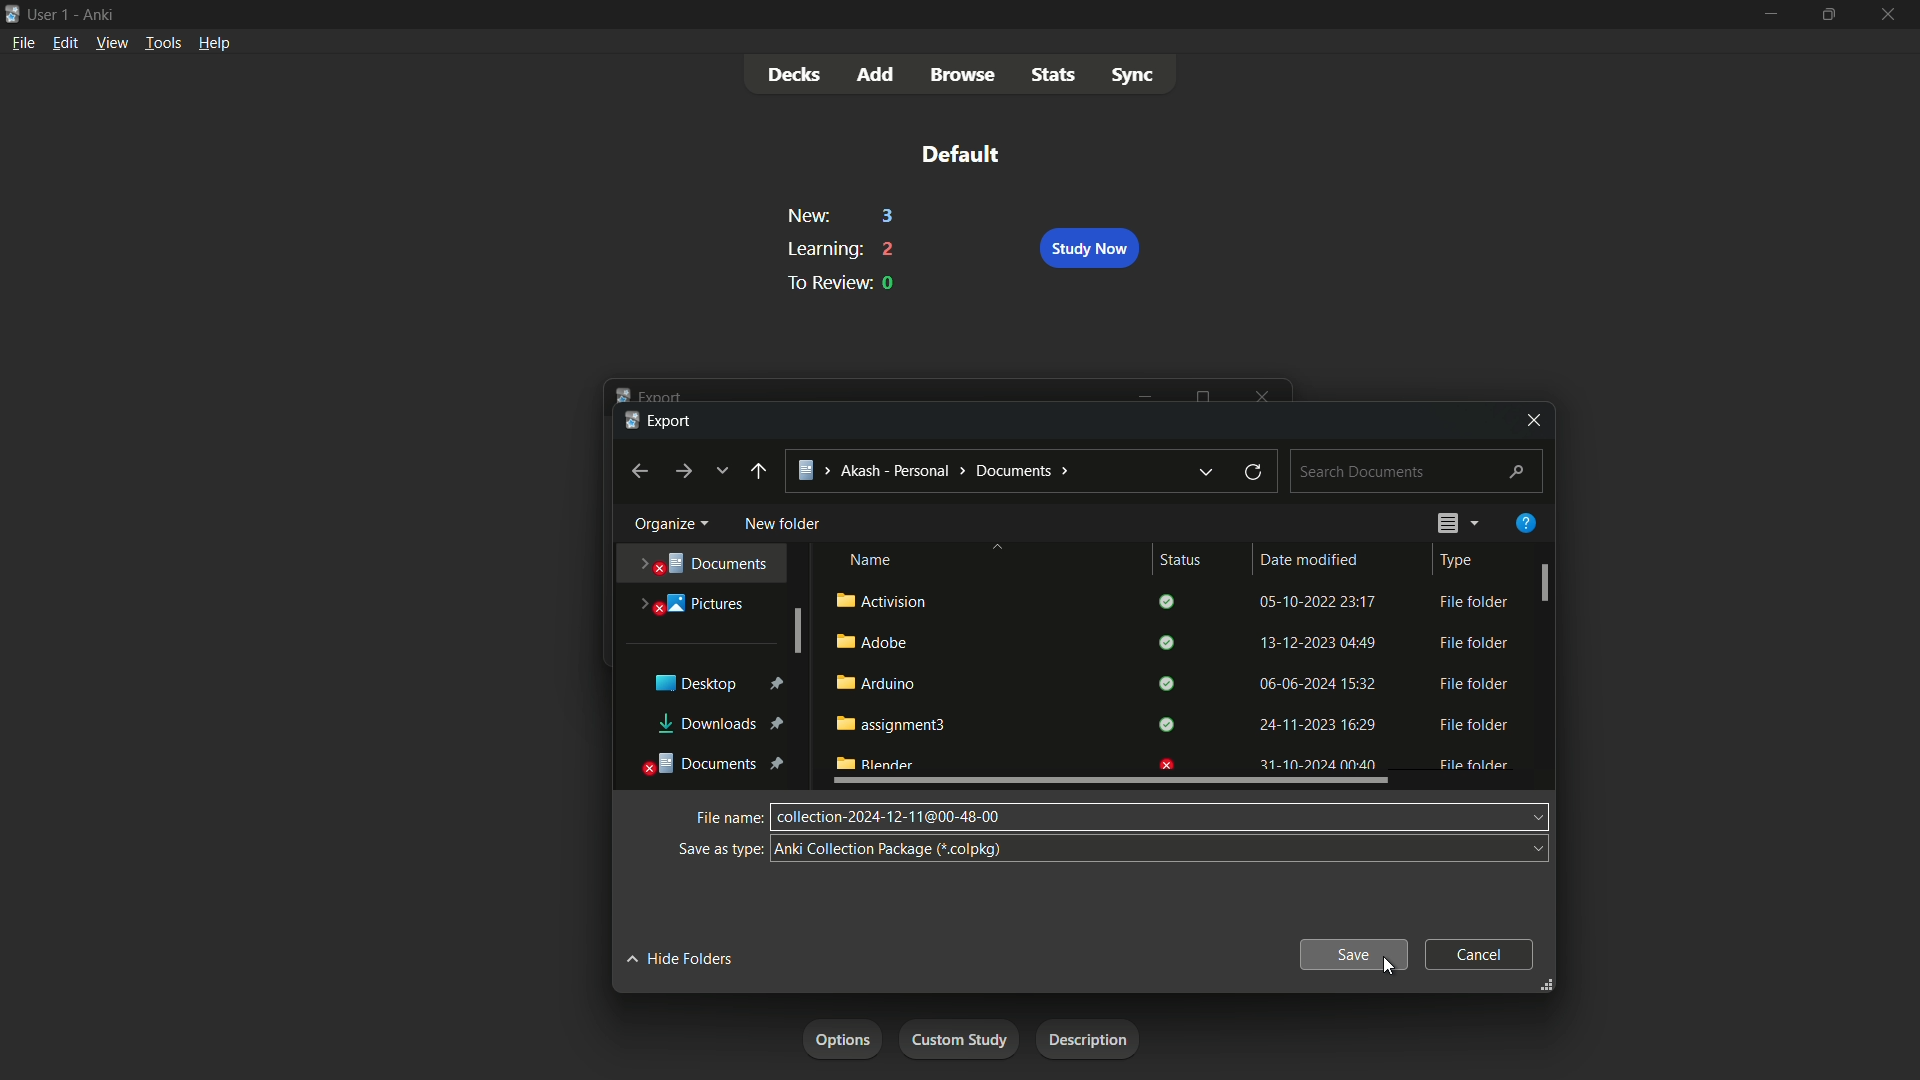 The image size is (1920, 1080). What do you see at coordinates (1095, 1040) in the screenshot?
I see `import file` at bounding box center [1095, 1040].